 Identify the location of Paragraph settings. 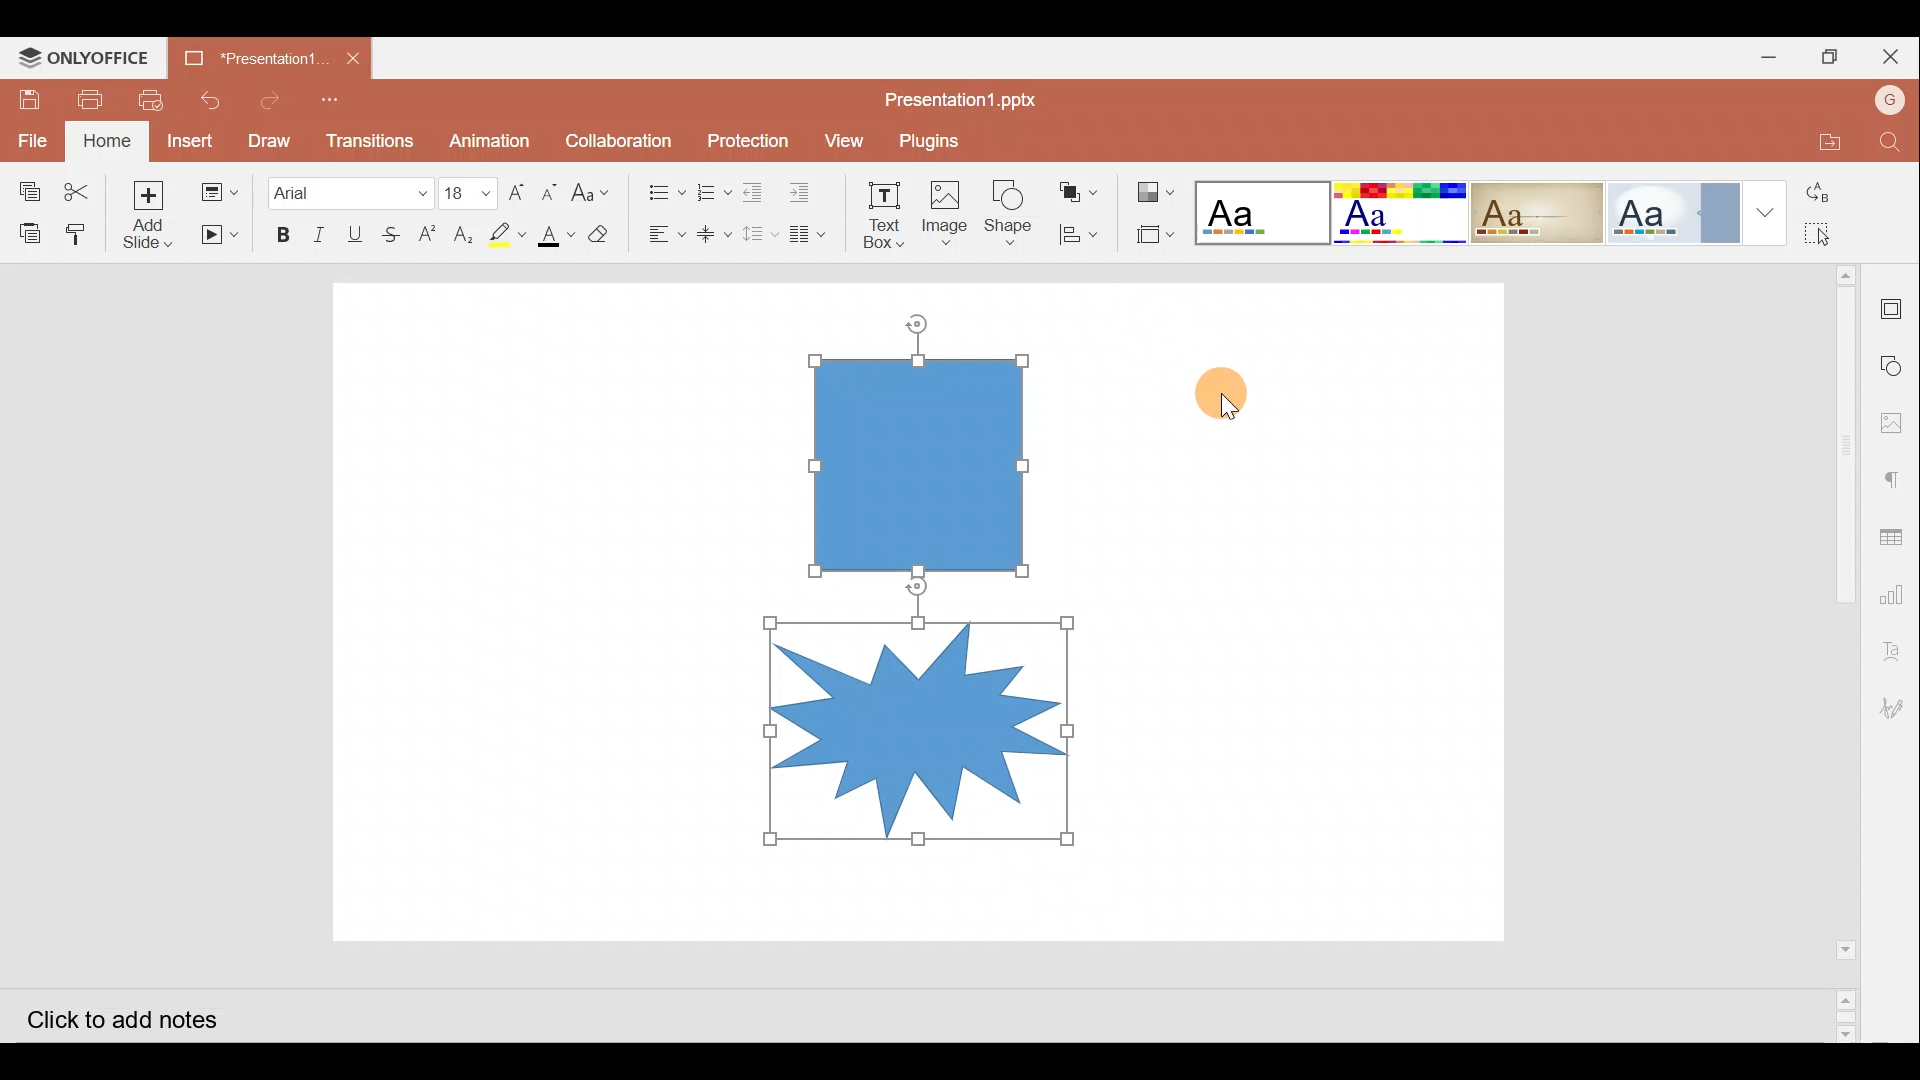
(1896, 475).